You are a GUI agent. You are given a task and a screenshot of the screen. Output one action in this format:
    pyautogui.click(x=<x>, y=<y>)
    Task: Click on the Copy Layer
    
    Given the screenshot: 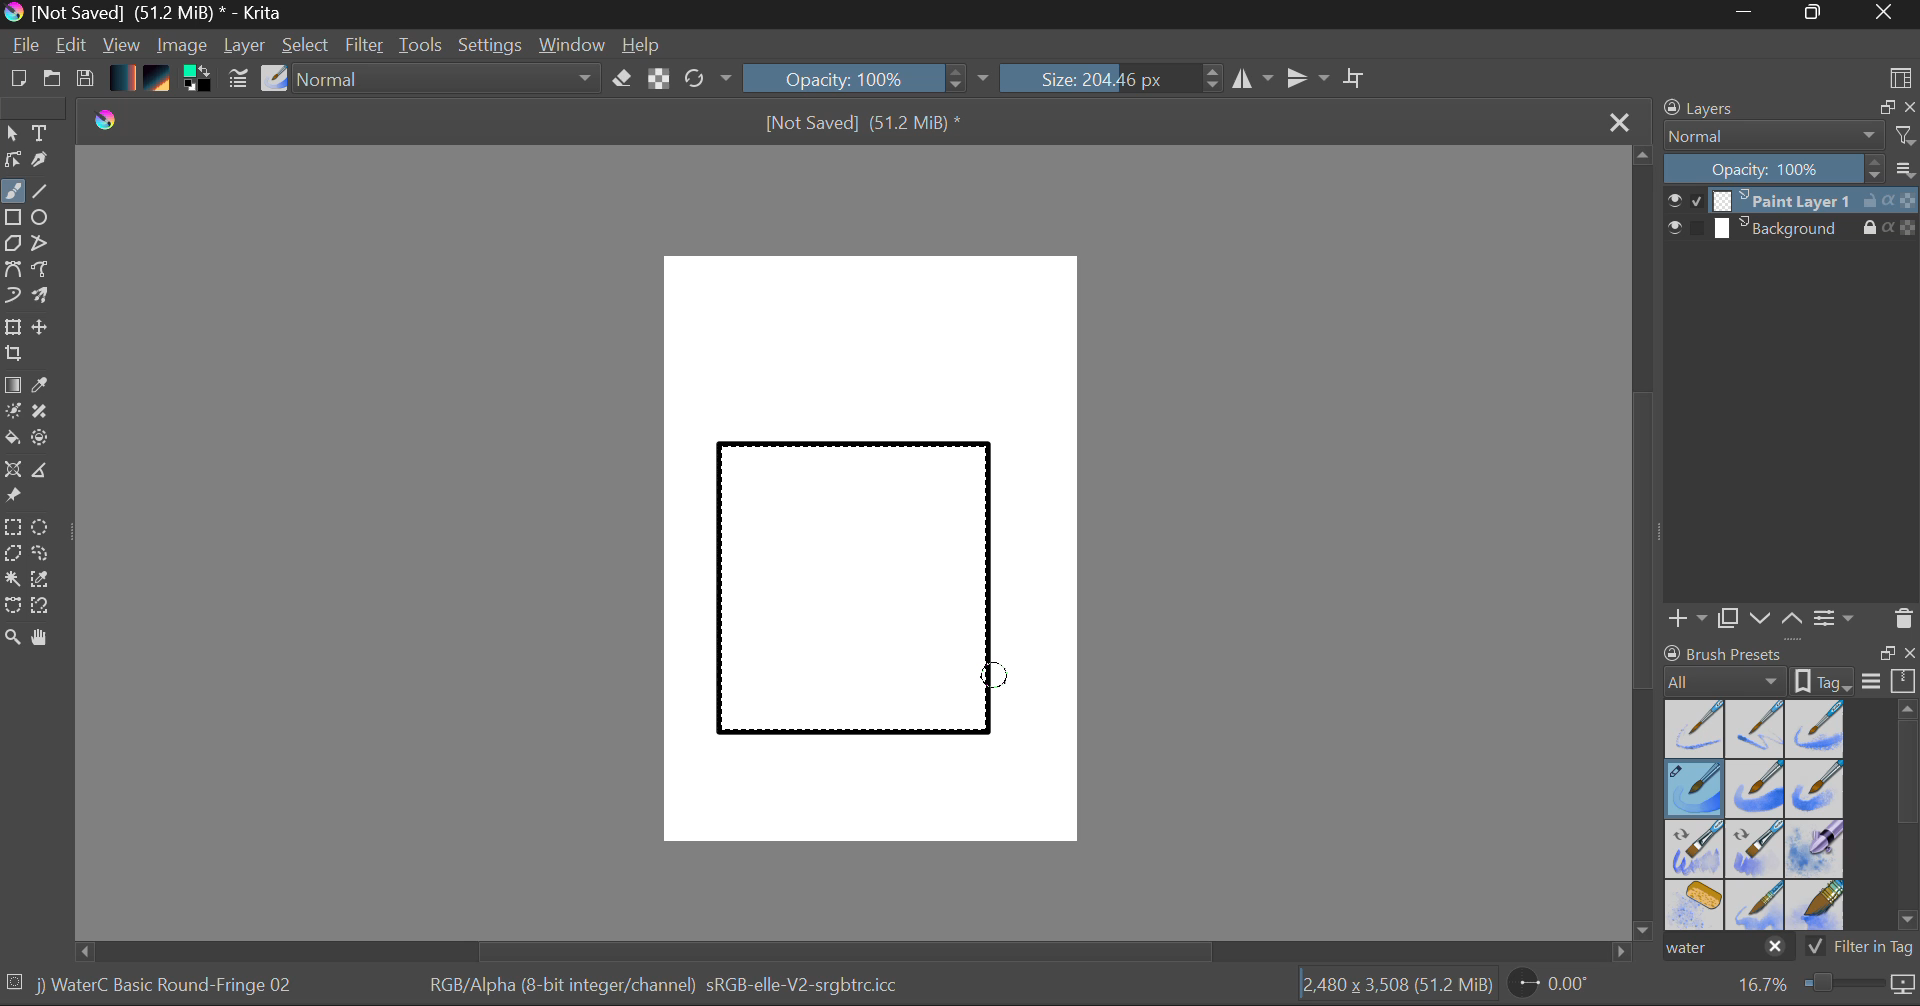 What is the action you would take?
    pyautogui.click(x=1729, y=619)
    